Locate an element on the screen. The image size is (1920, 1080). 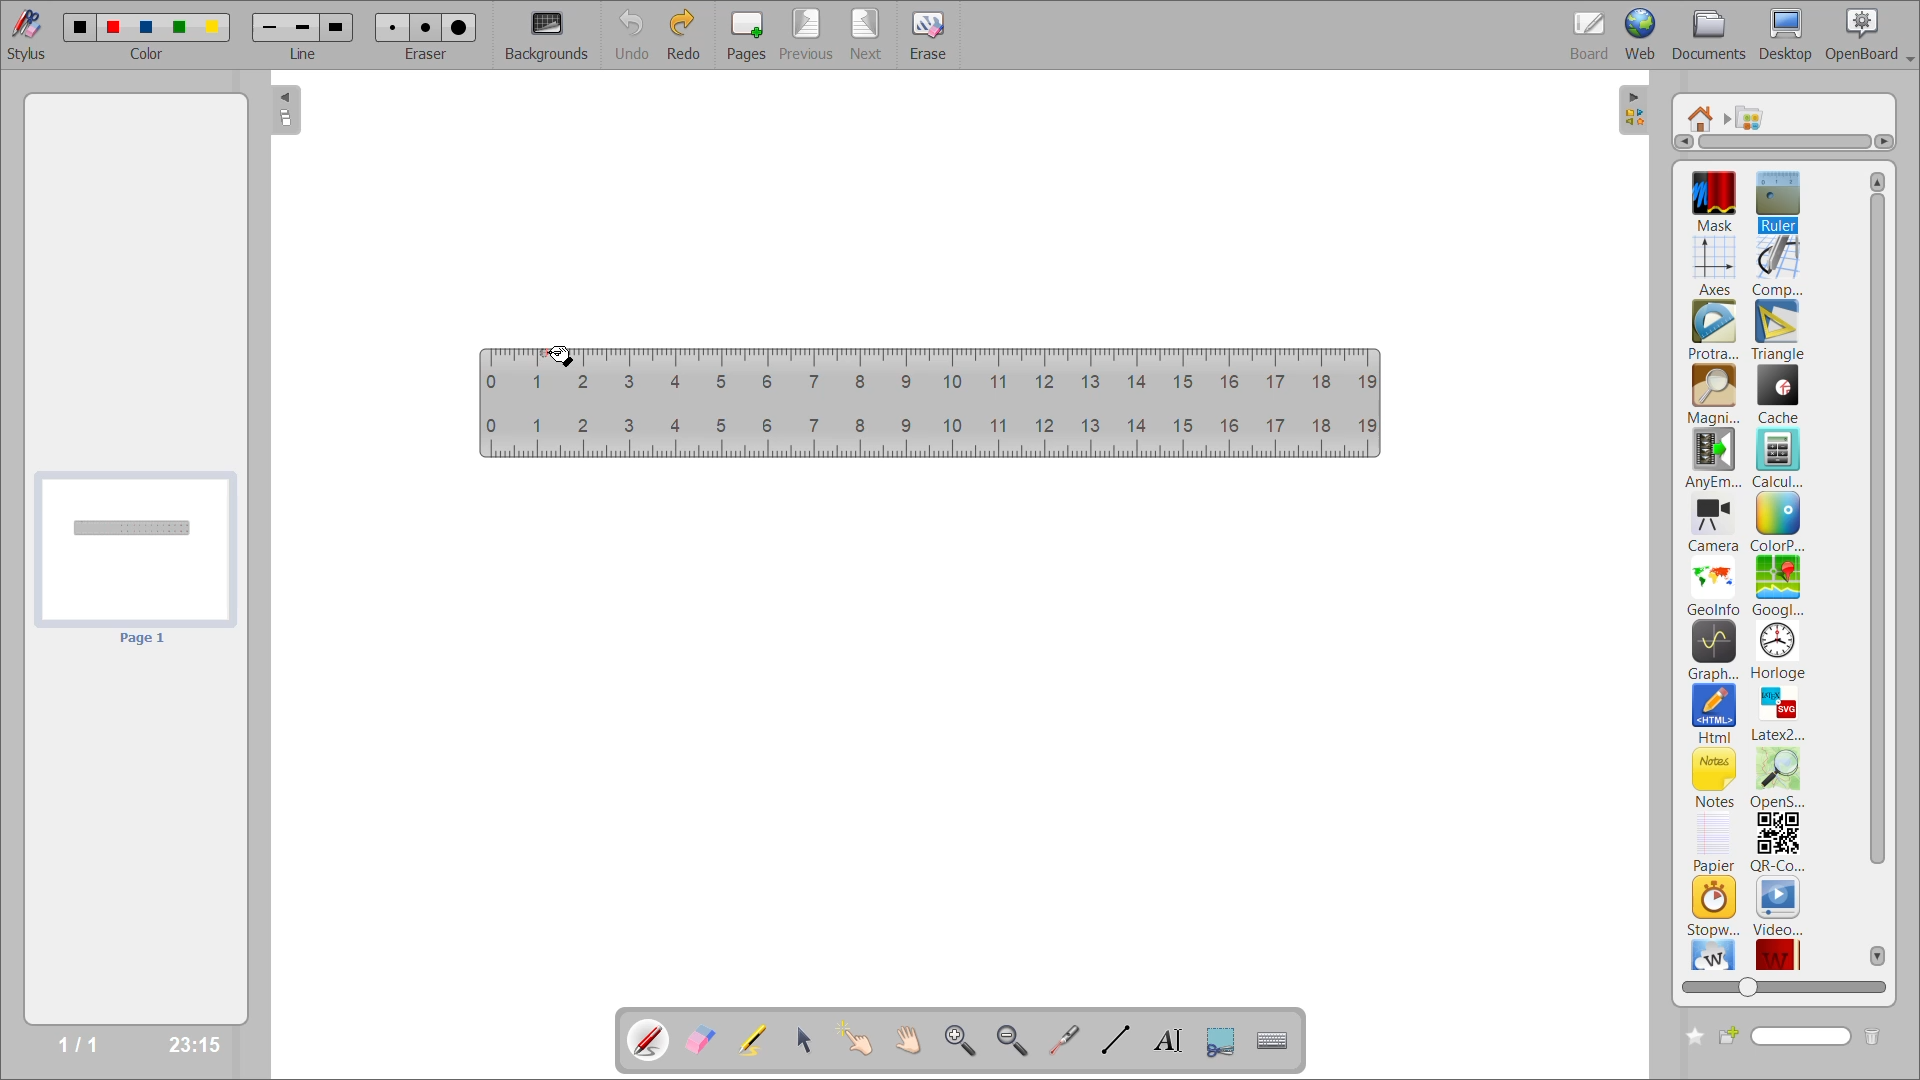
erase is located at coordinates (936, 35).